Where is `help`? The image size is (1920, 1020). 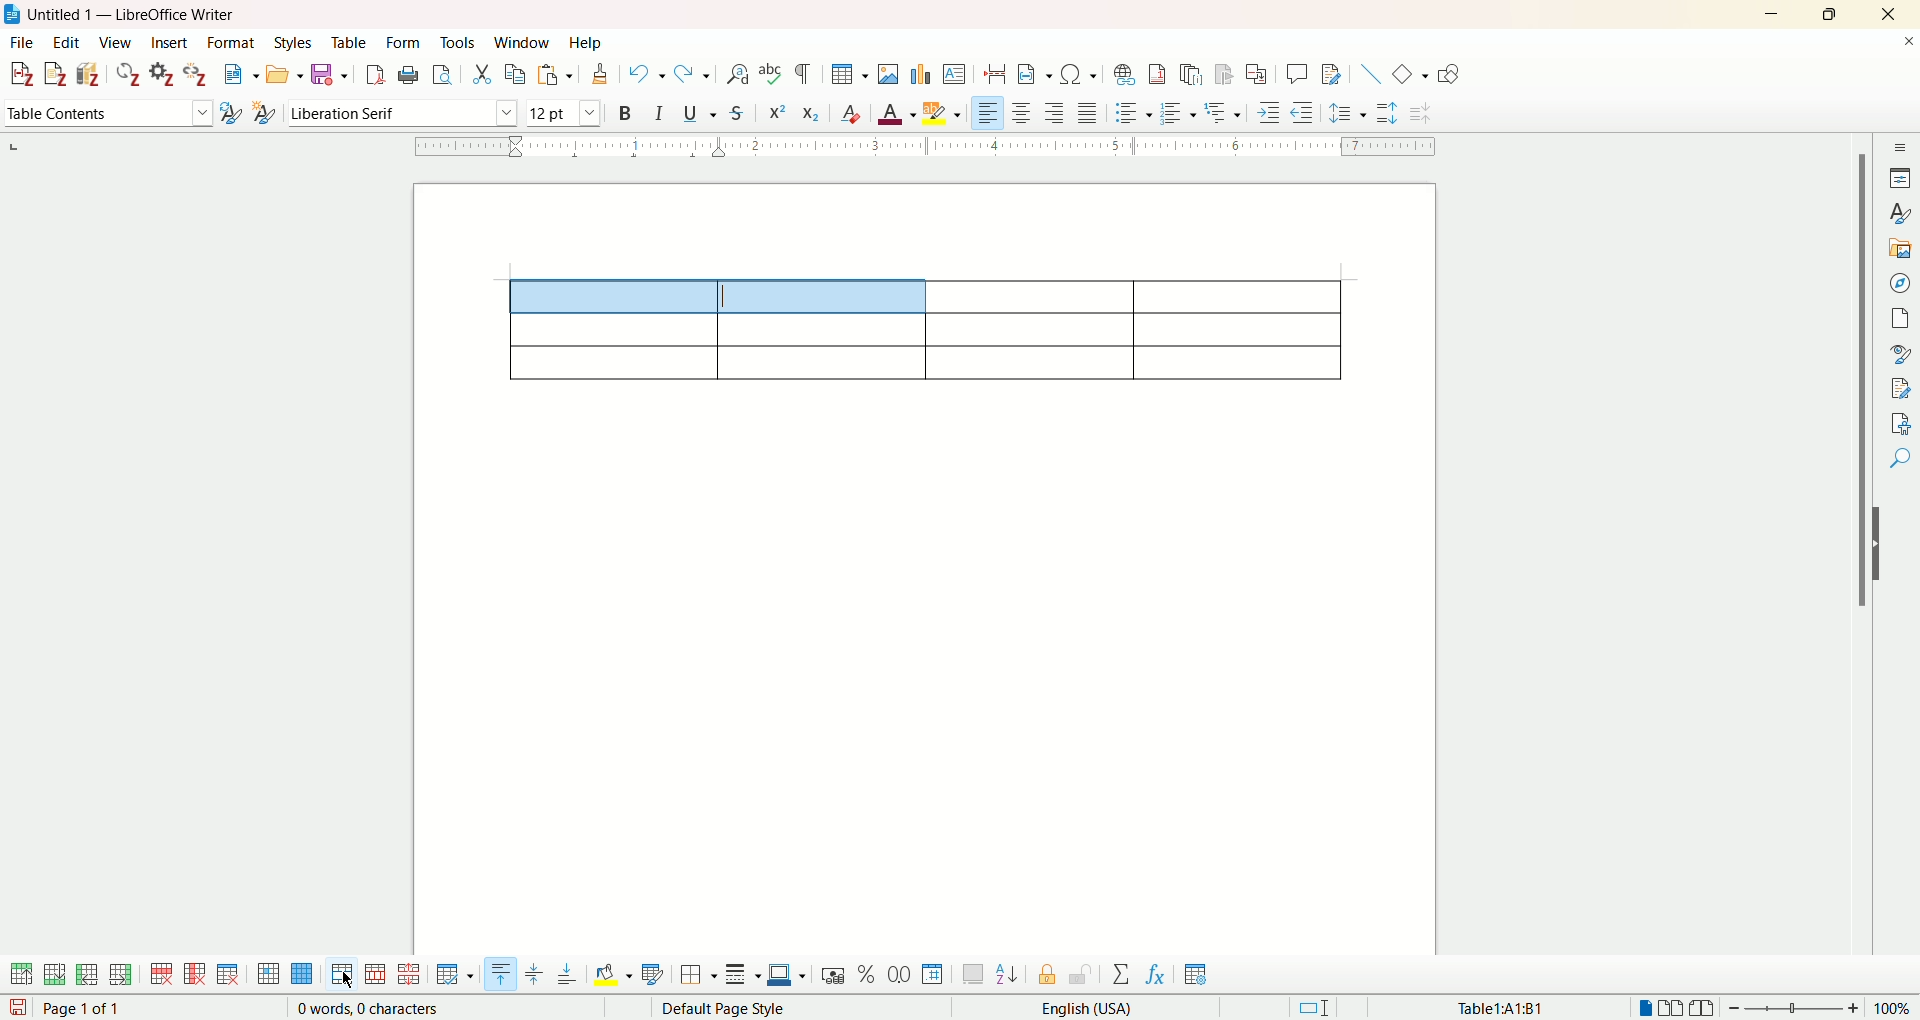 help is located at coordinates (582, 40).